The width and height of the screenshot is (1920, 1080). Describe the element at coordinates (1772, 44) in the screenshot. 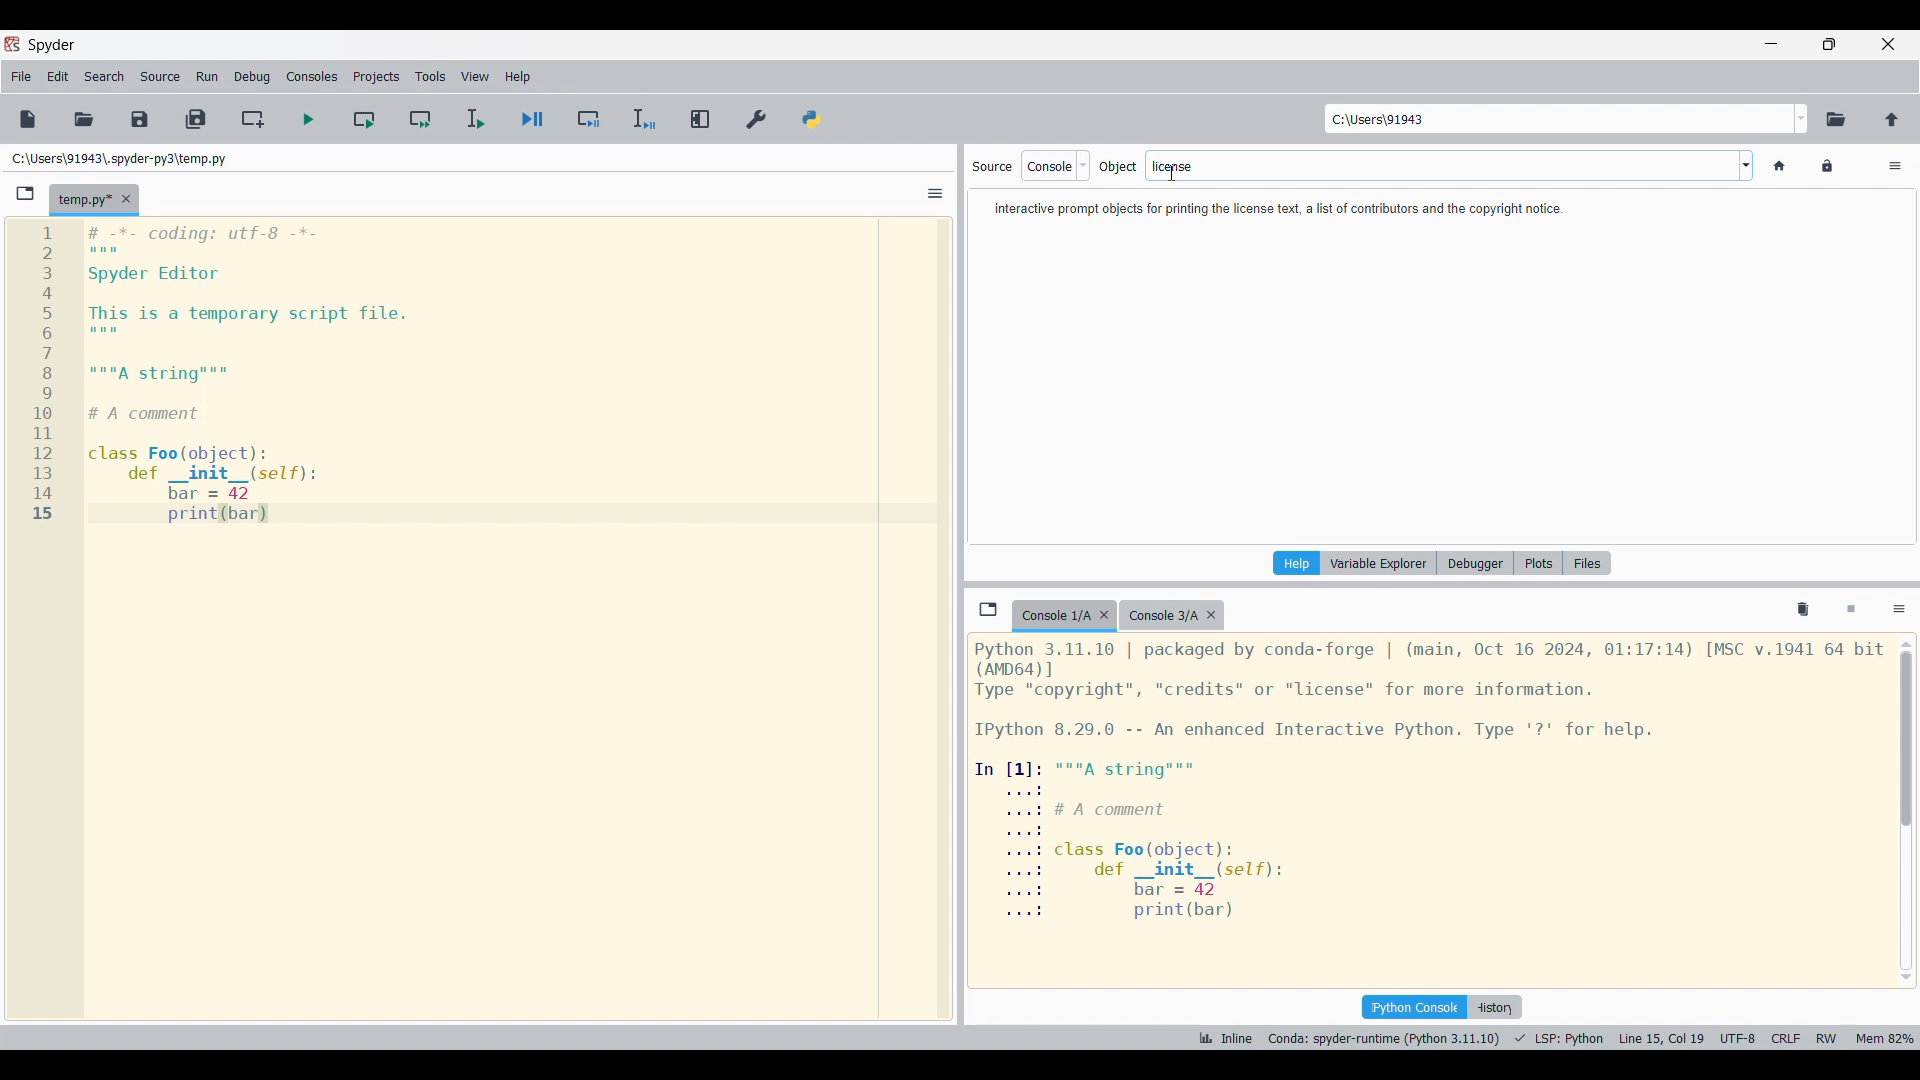

I see `Minimize` at that location.